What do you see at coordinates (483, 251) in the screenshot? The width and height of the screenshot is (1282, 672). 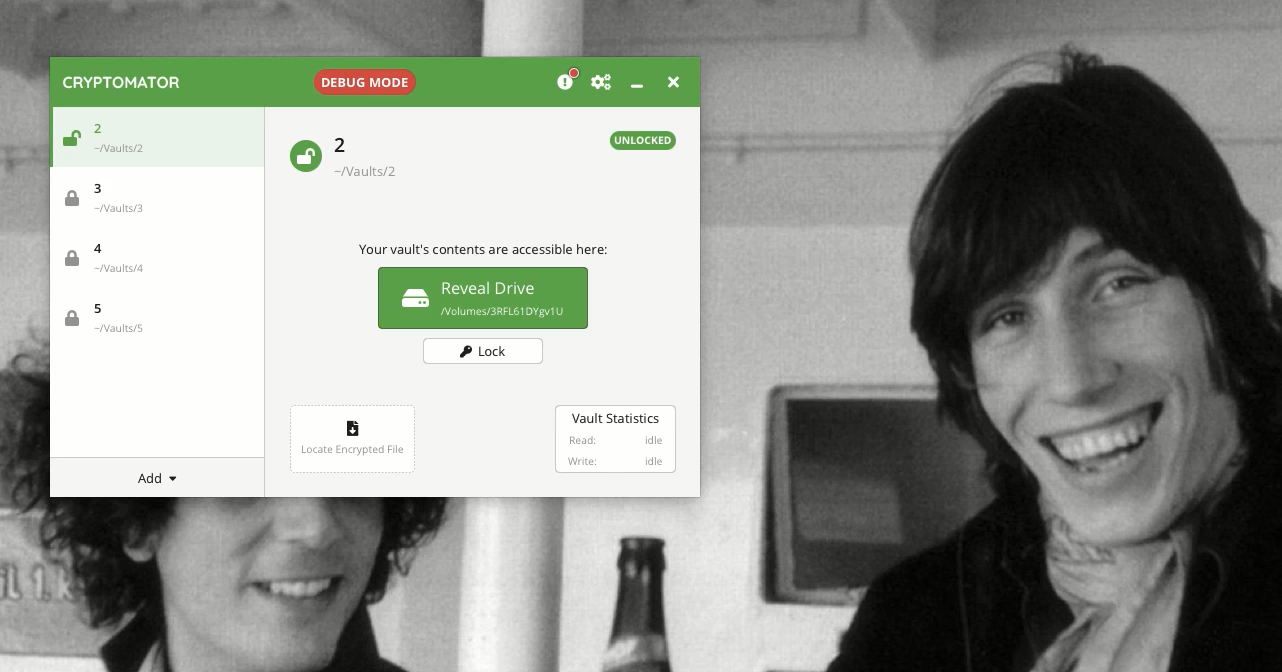 I see `Your vault's contents are accessible here` at bounding box center [483, 251].